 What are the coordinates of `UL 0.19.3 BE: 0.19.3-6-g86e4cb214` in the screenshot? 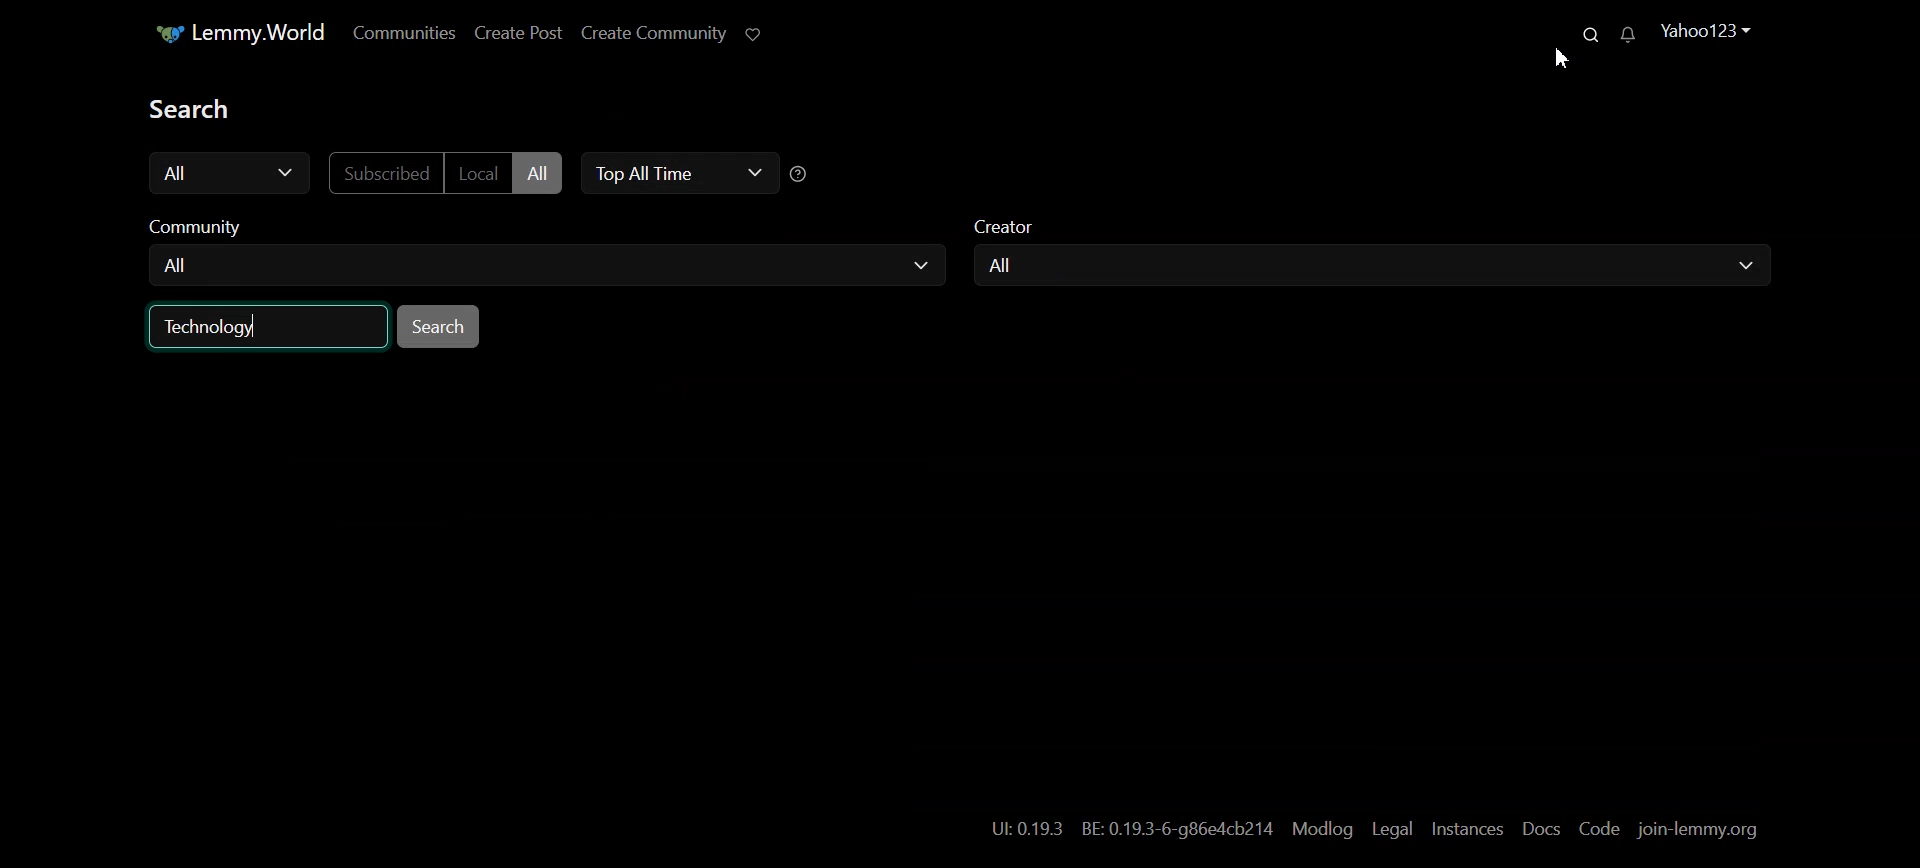 It's located at (1129, 828).